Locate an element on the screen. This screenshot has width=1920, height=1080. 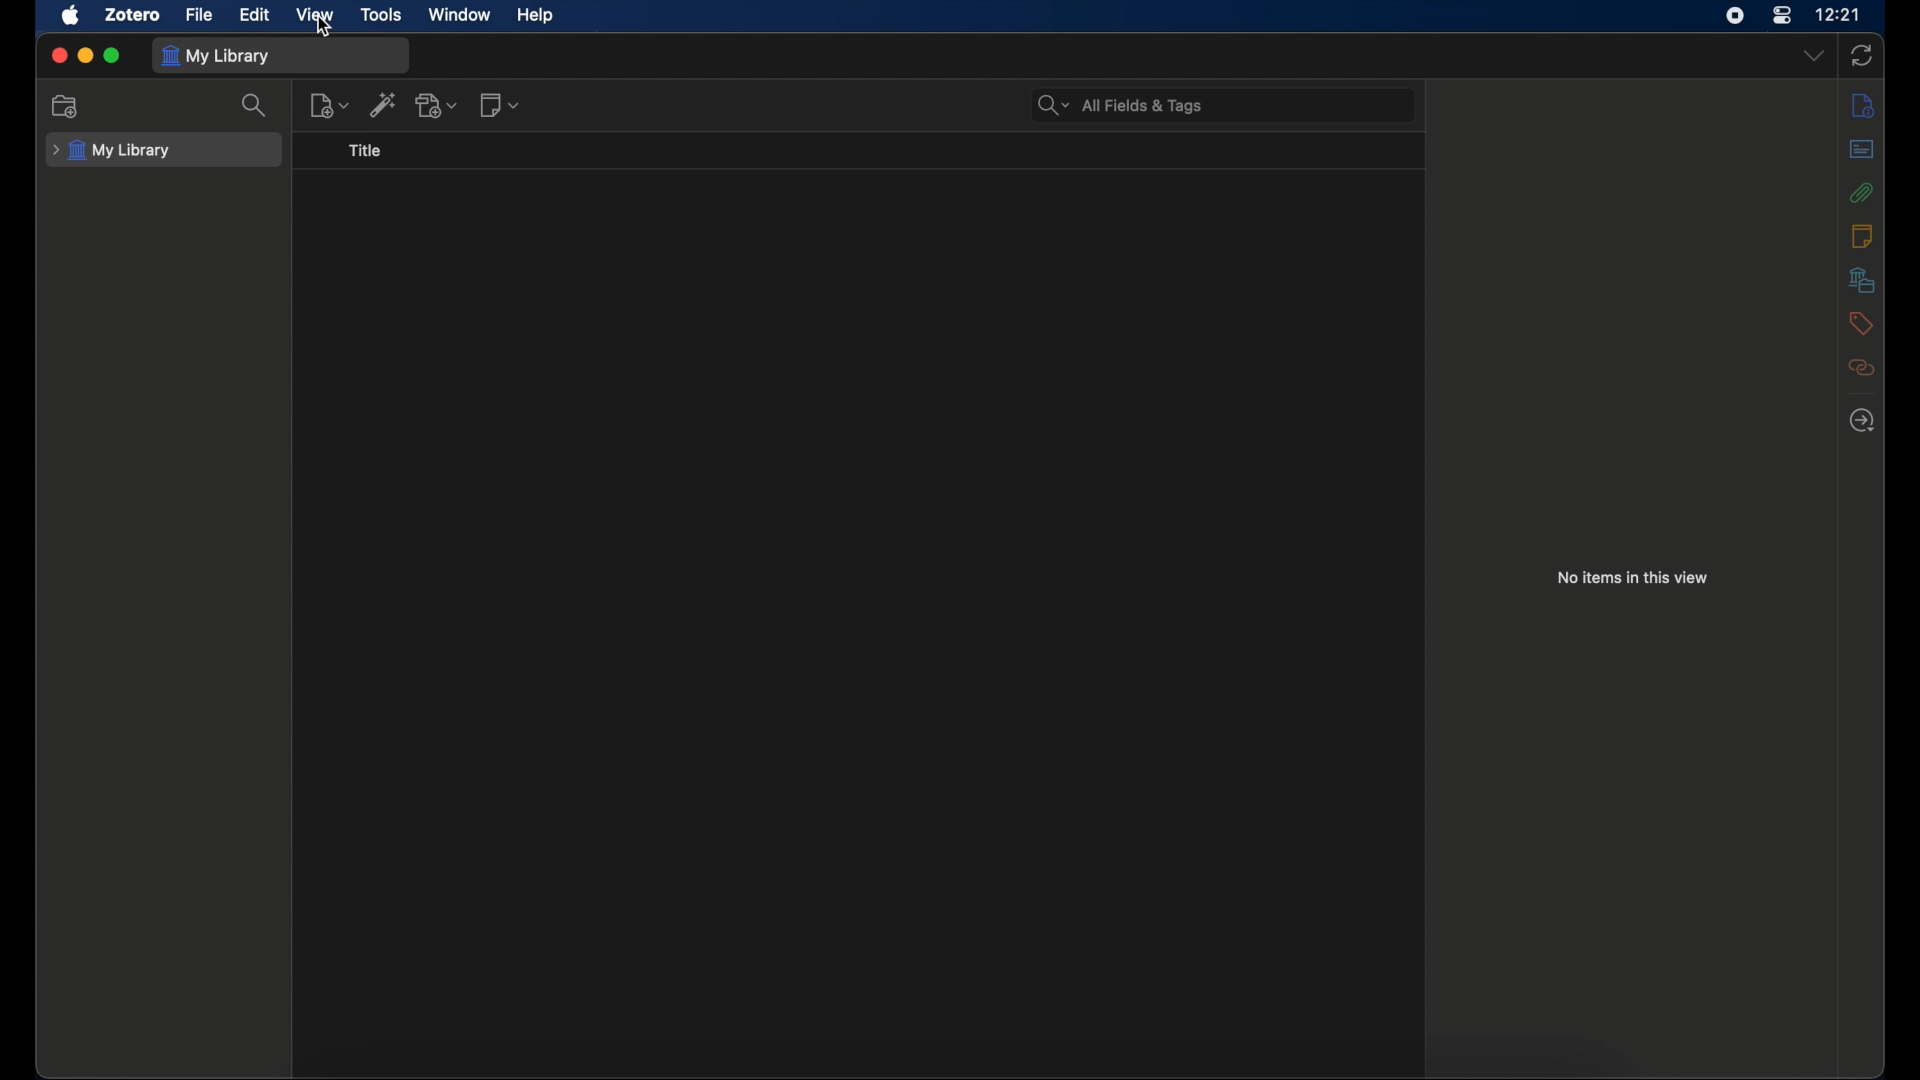
abstract is located at coordinates (1862, 149).